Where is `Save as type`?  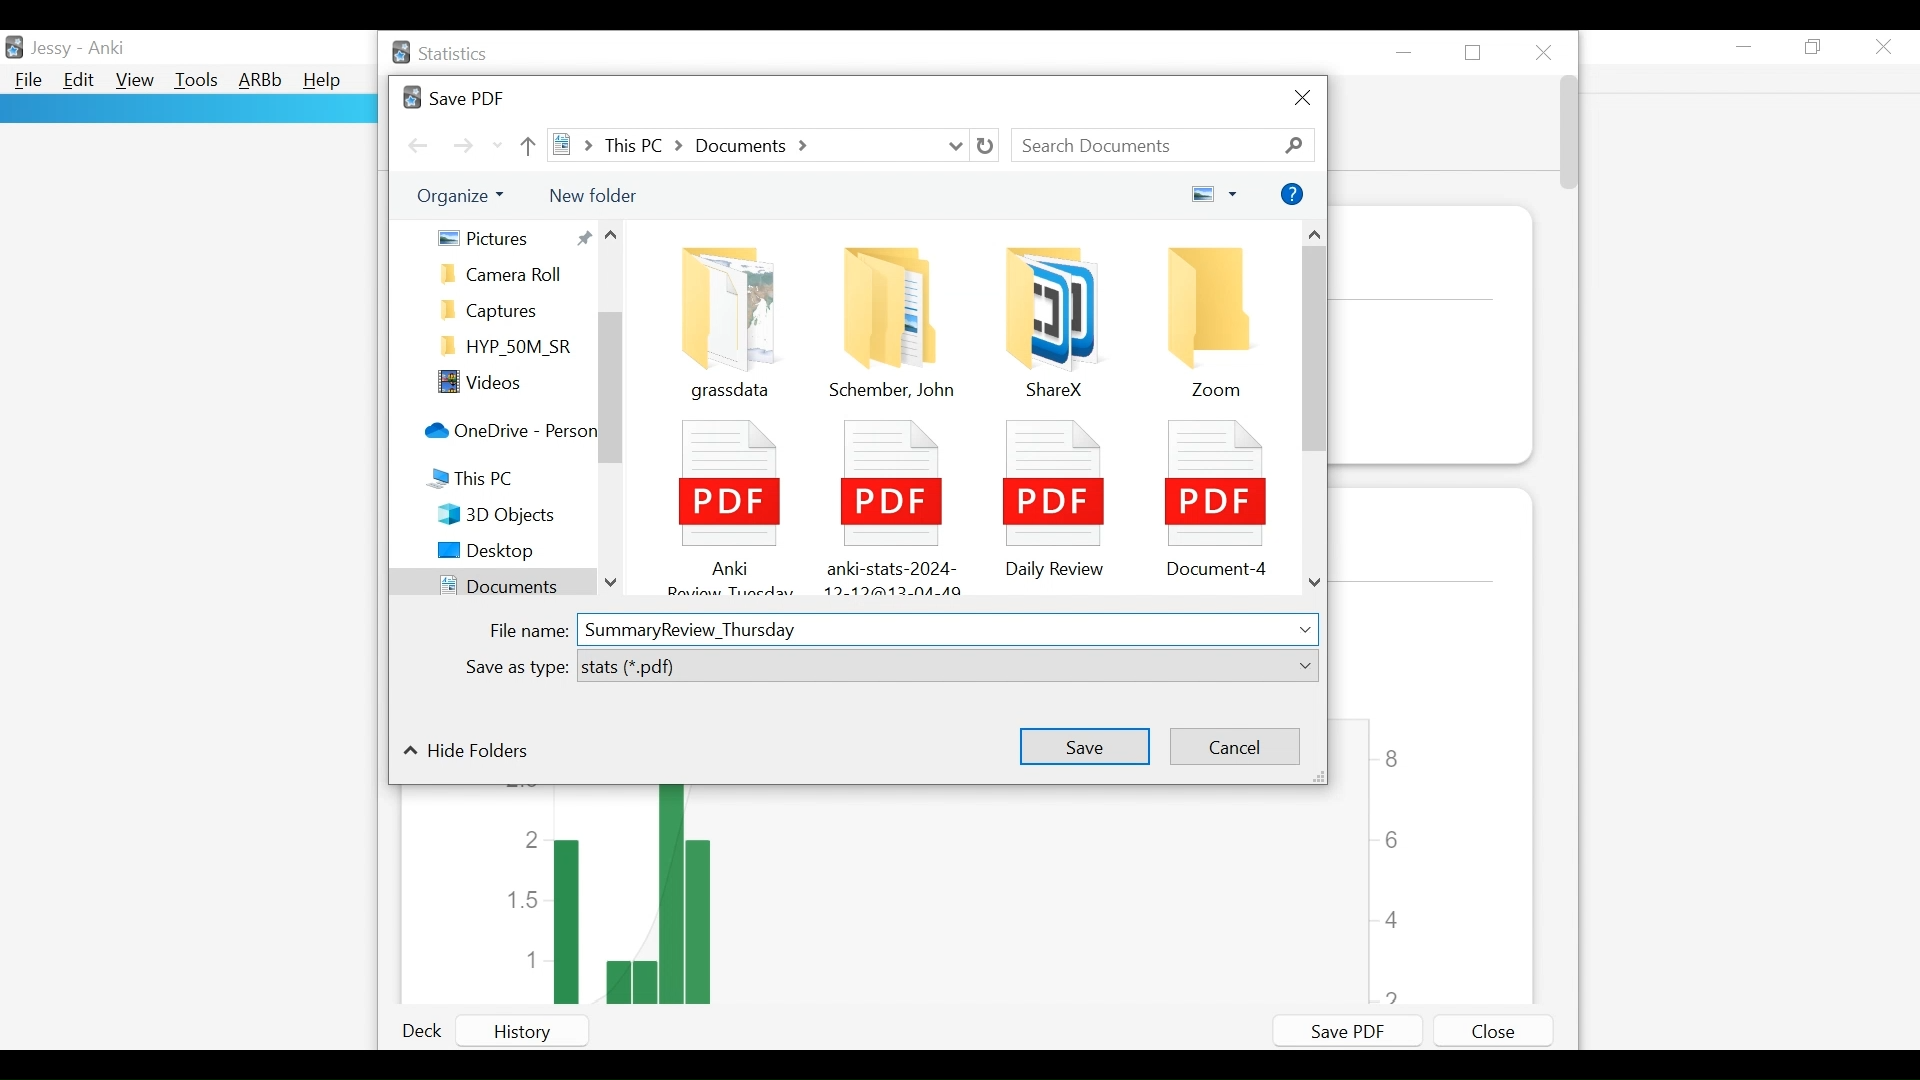
Save as type is located at coordinates (514, 669).